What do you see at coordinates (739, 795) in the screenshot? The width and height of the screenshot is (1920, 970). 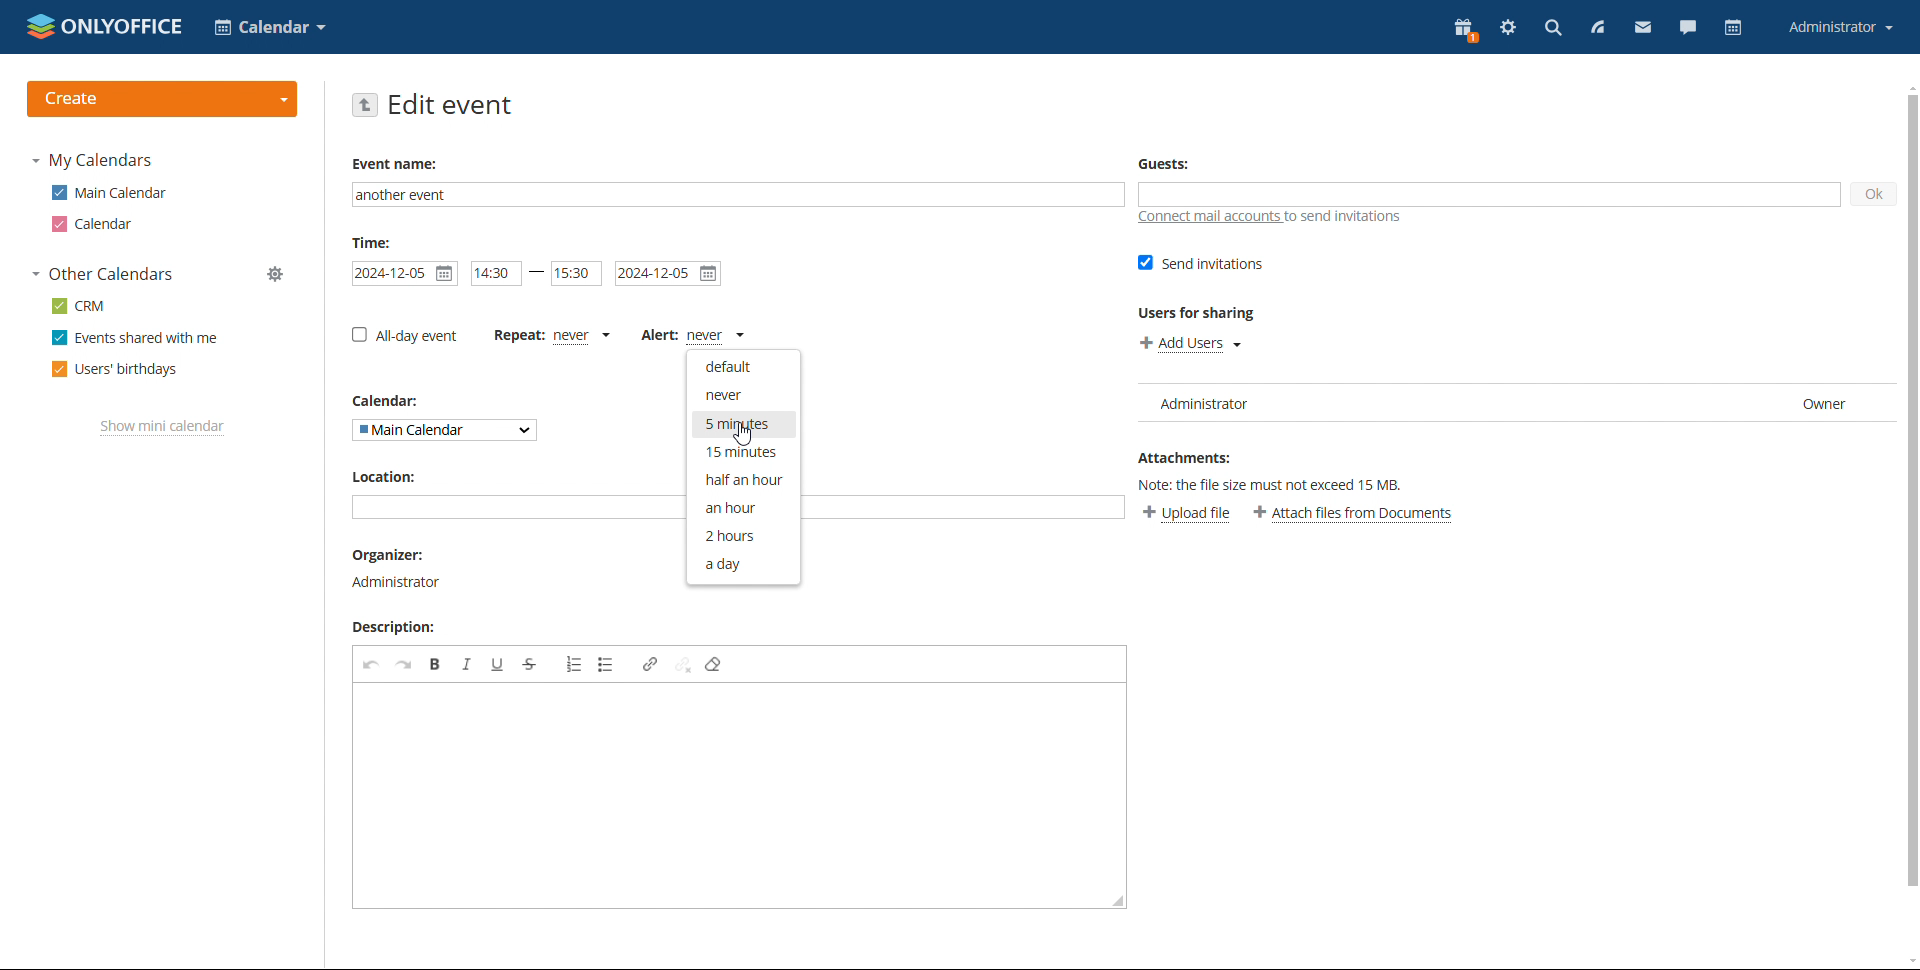 I see `edit description` at bounding box center [739, 795].